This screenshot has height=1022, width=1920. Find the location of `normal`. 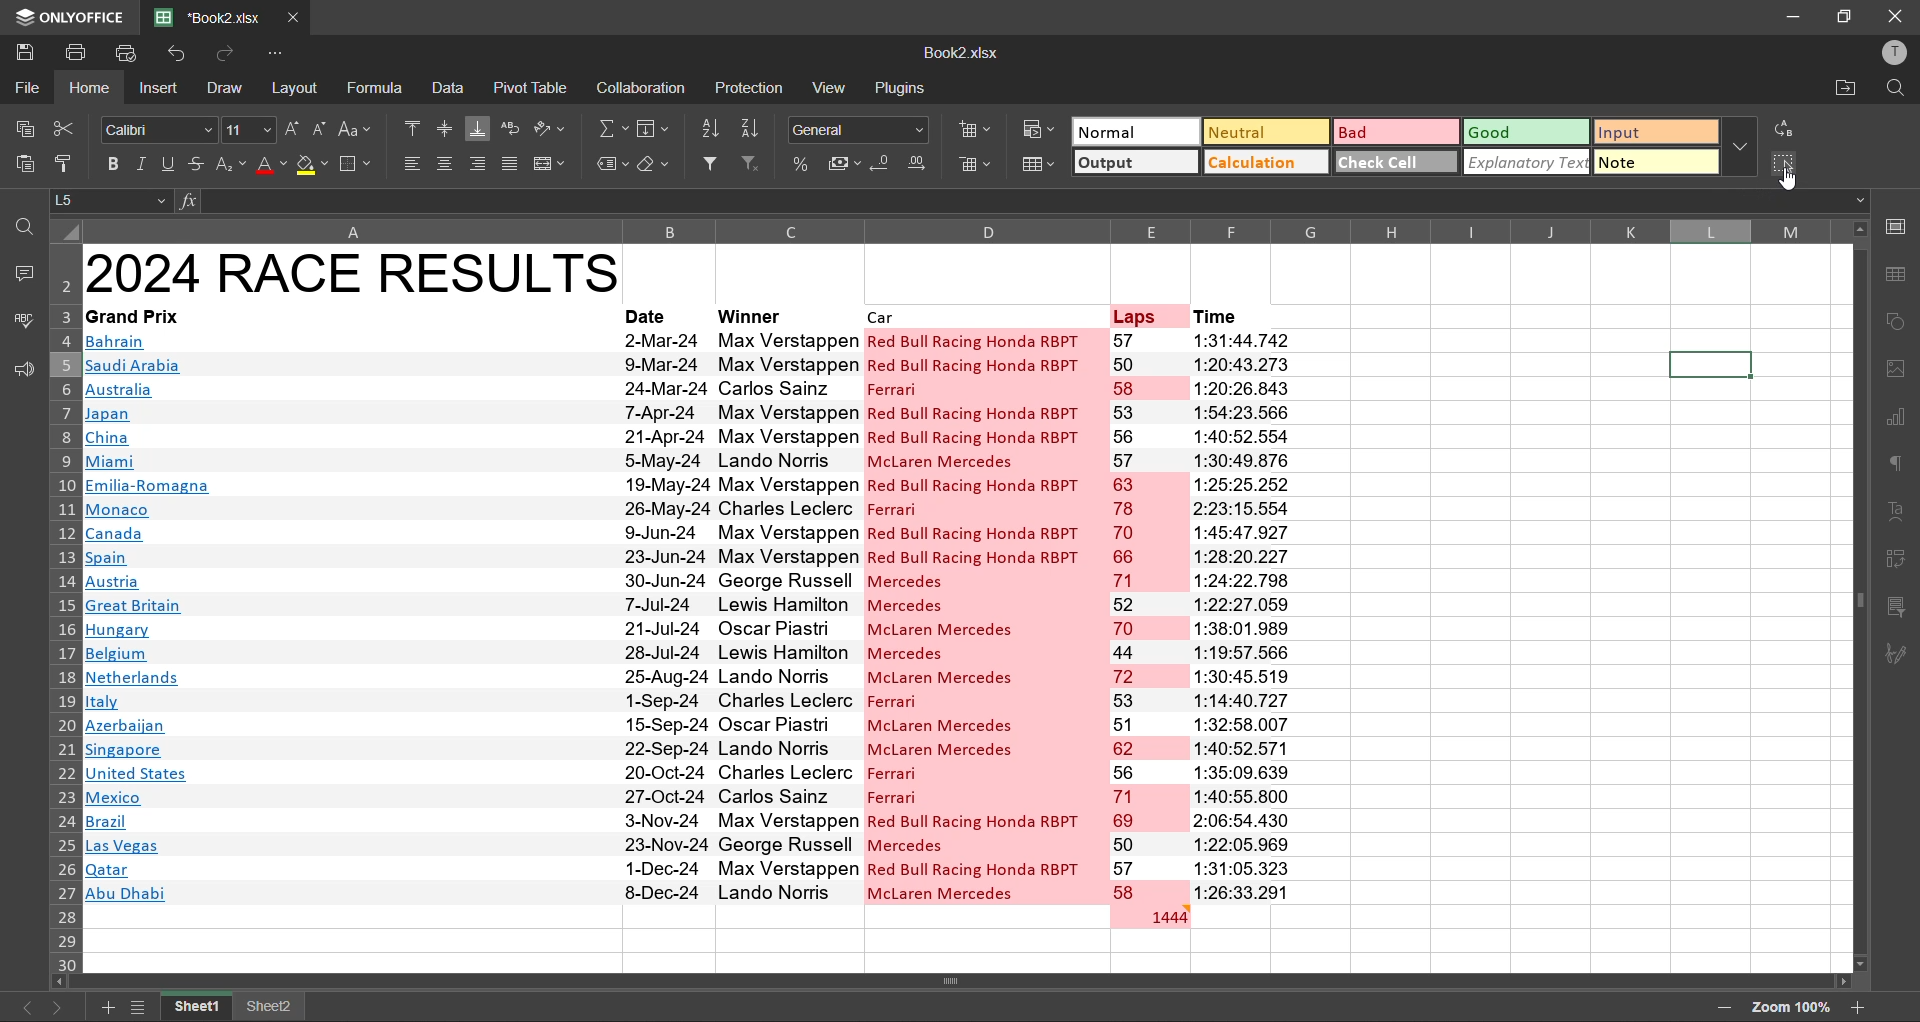

normal is located at coordinates (1135, 130).